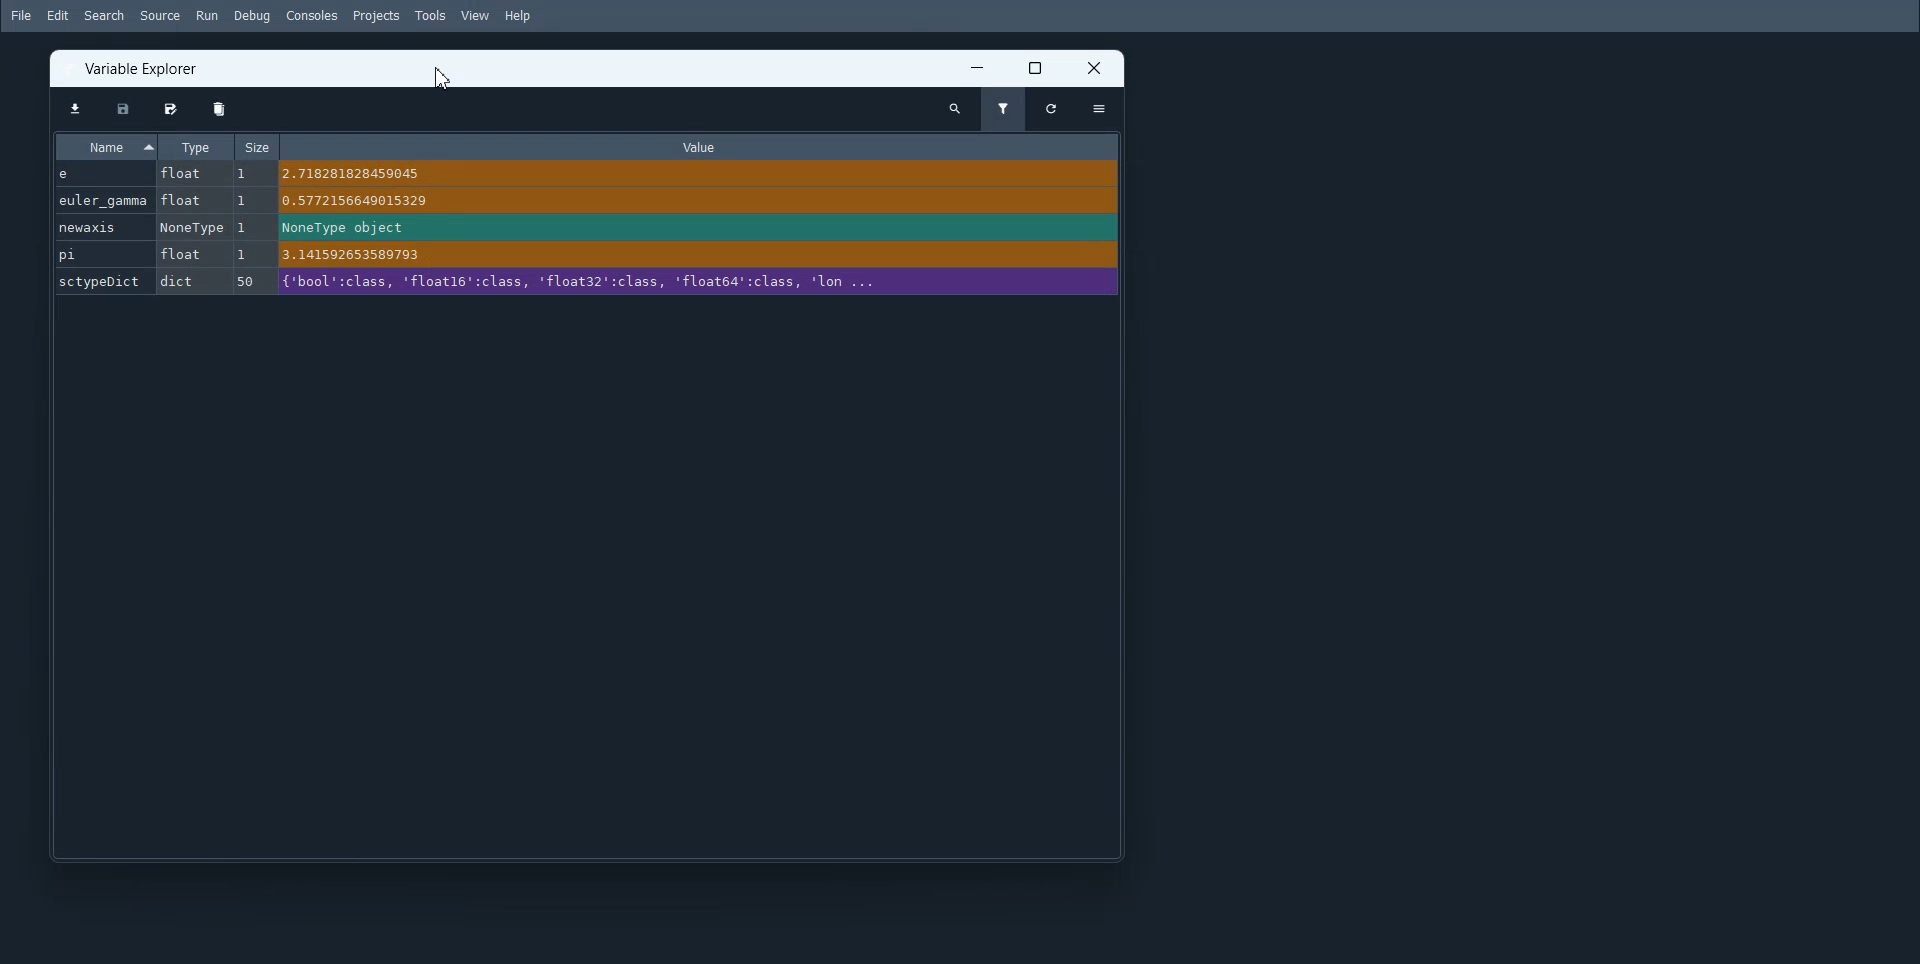 The width and height of the screenshot is (1920, 964). What do you see at coordinates (102, 199) in the screenshot?
I see `euler_gamma` at bounding box center [102, 199].